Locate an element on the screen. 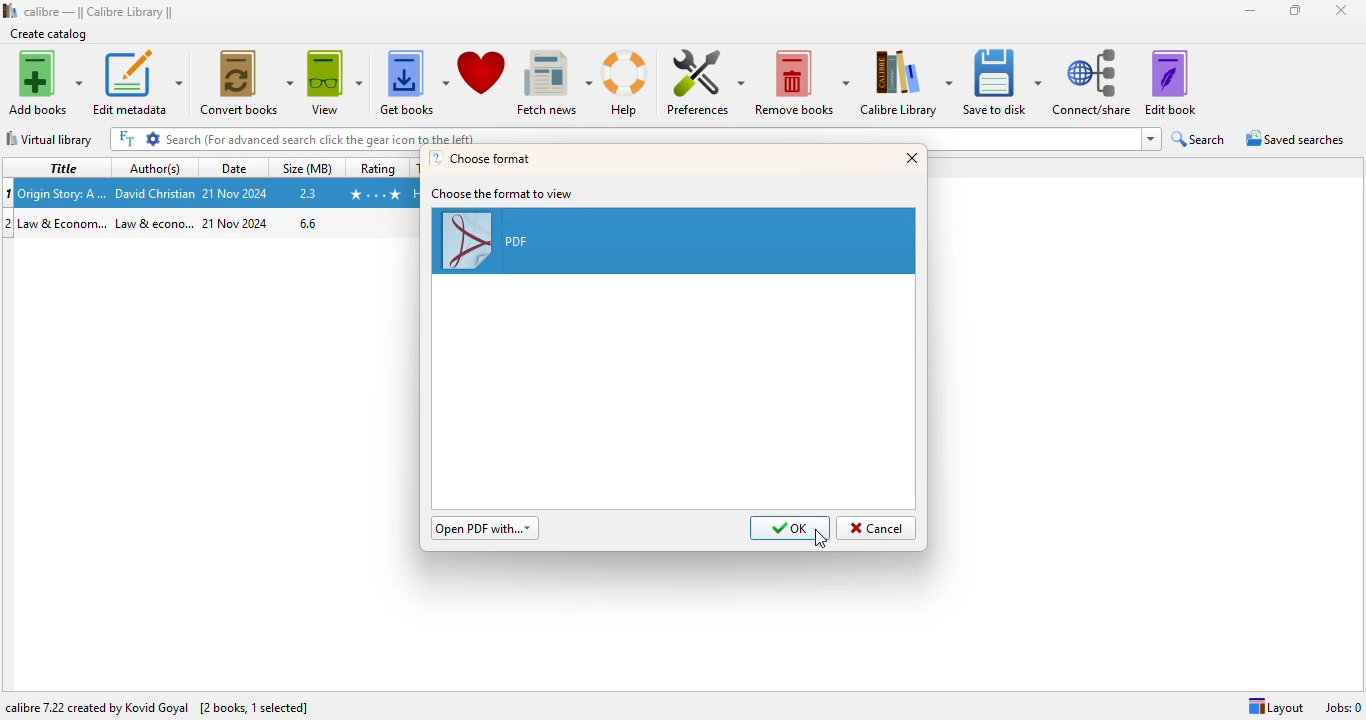 The image size is (1366, 720). virtual library is located at coordinates (49, 139).